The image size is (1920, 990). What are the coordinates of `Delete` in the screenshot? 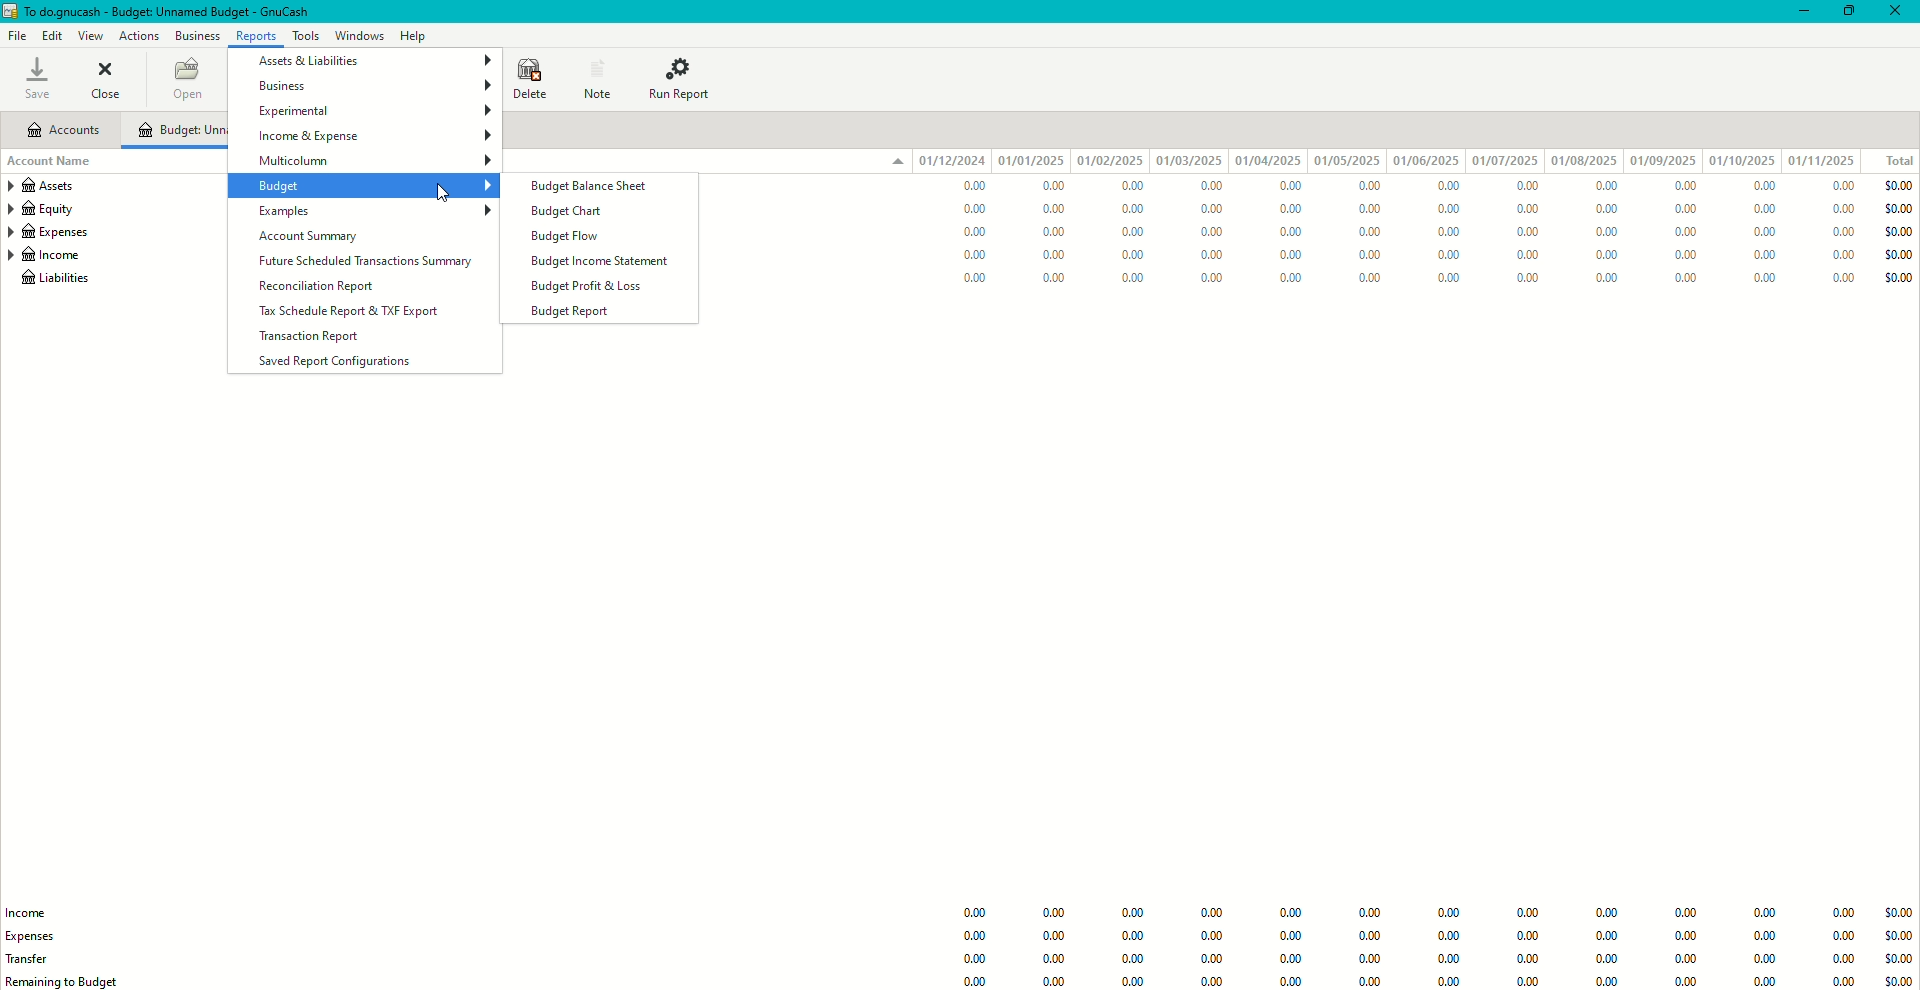 It's located at (528, 77).